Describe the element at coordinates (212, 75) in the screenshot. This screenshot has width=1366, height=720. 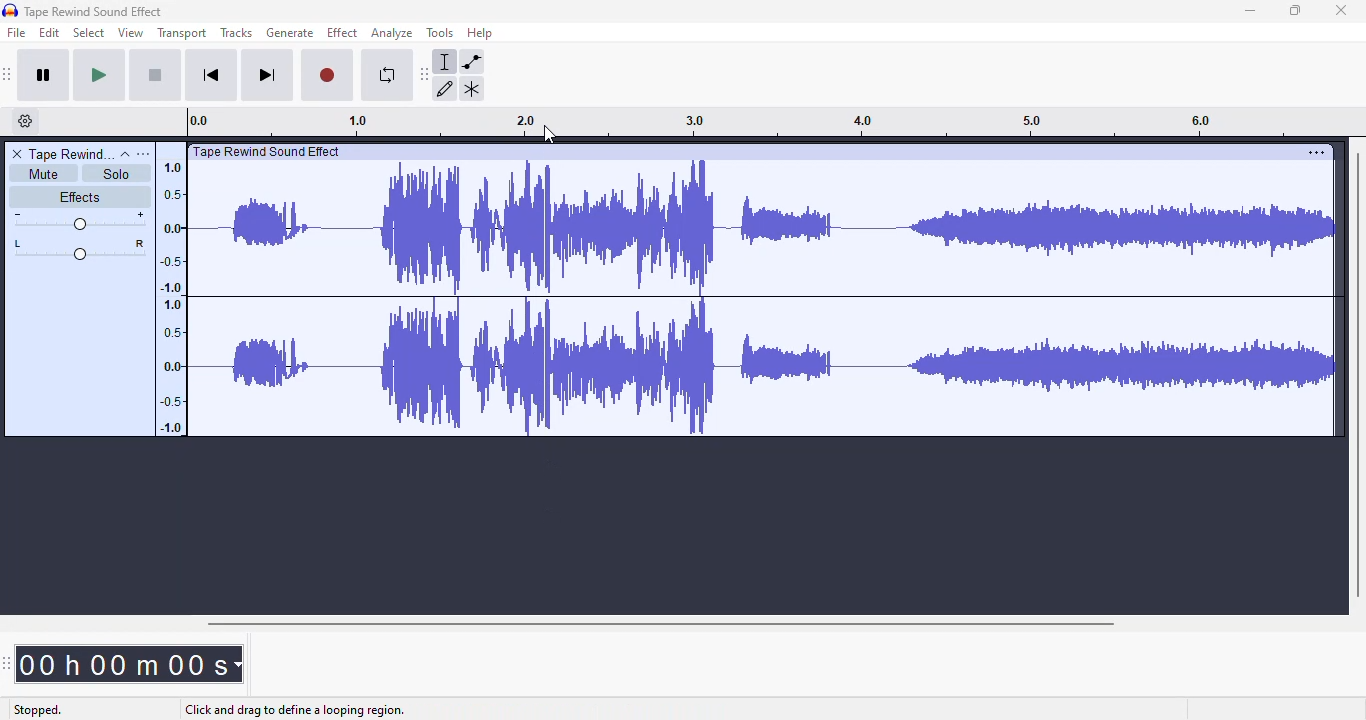
I see `skip to start` at that location.